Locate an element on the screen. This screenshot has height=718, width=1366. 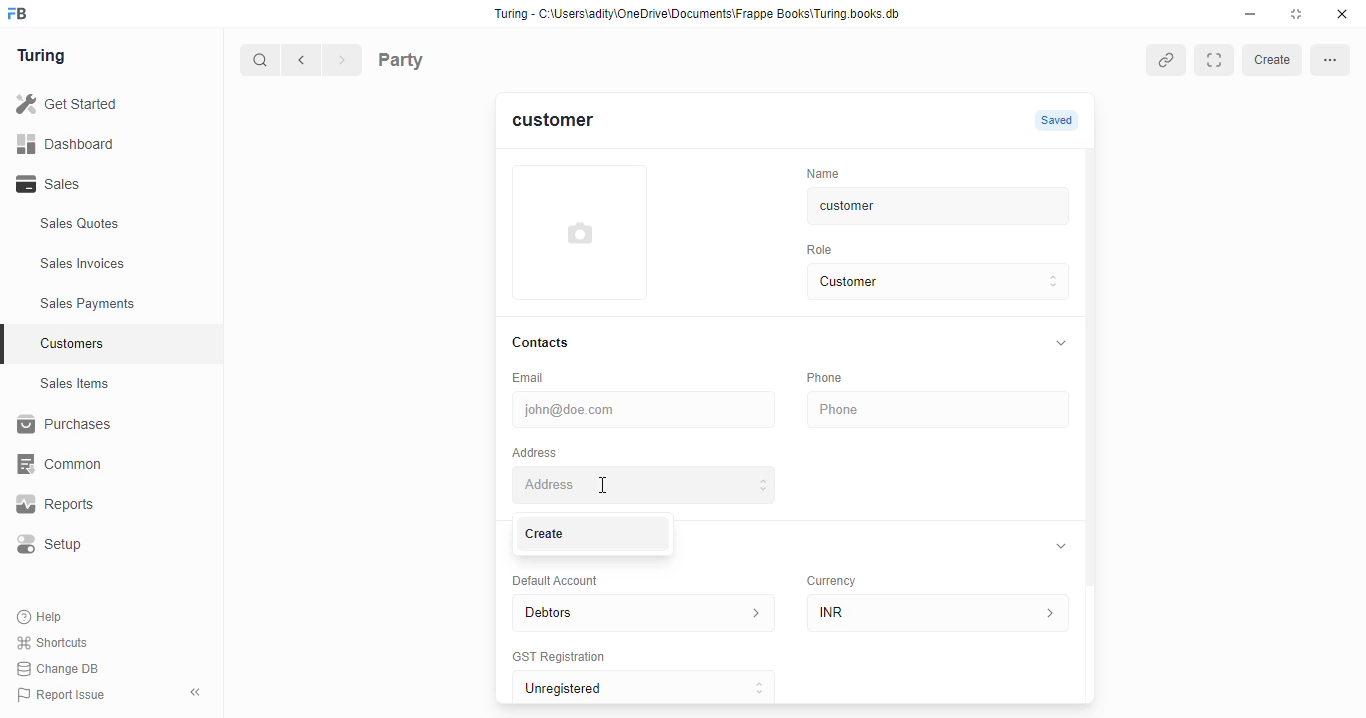
Contacts is located at coordinates (547, 342).